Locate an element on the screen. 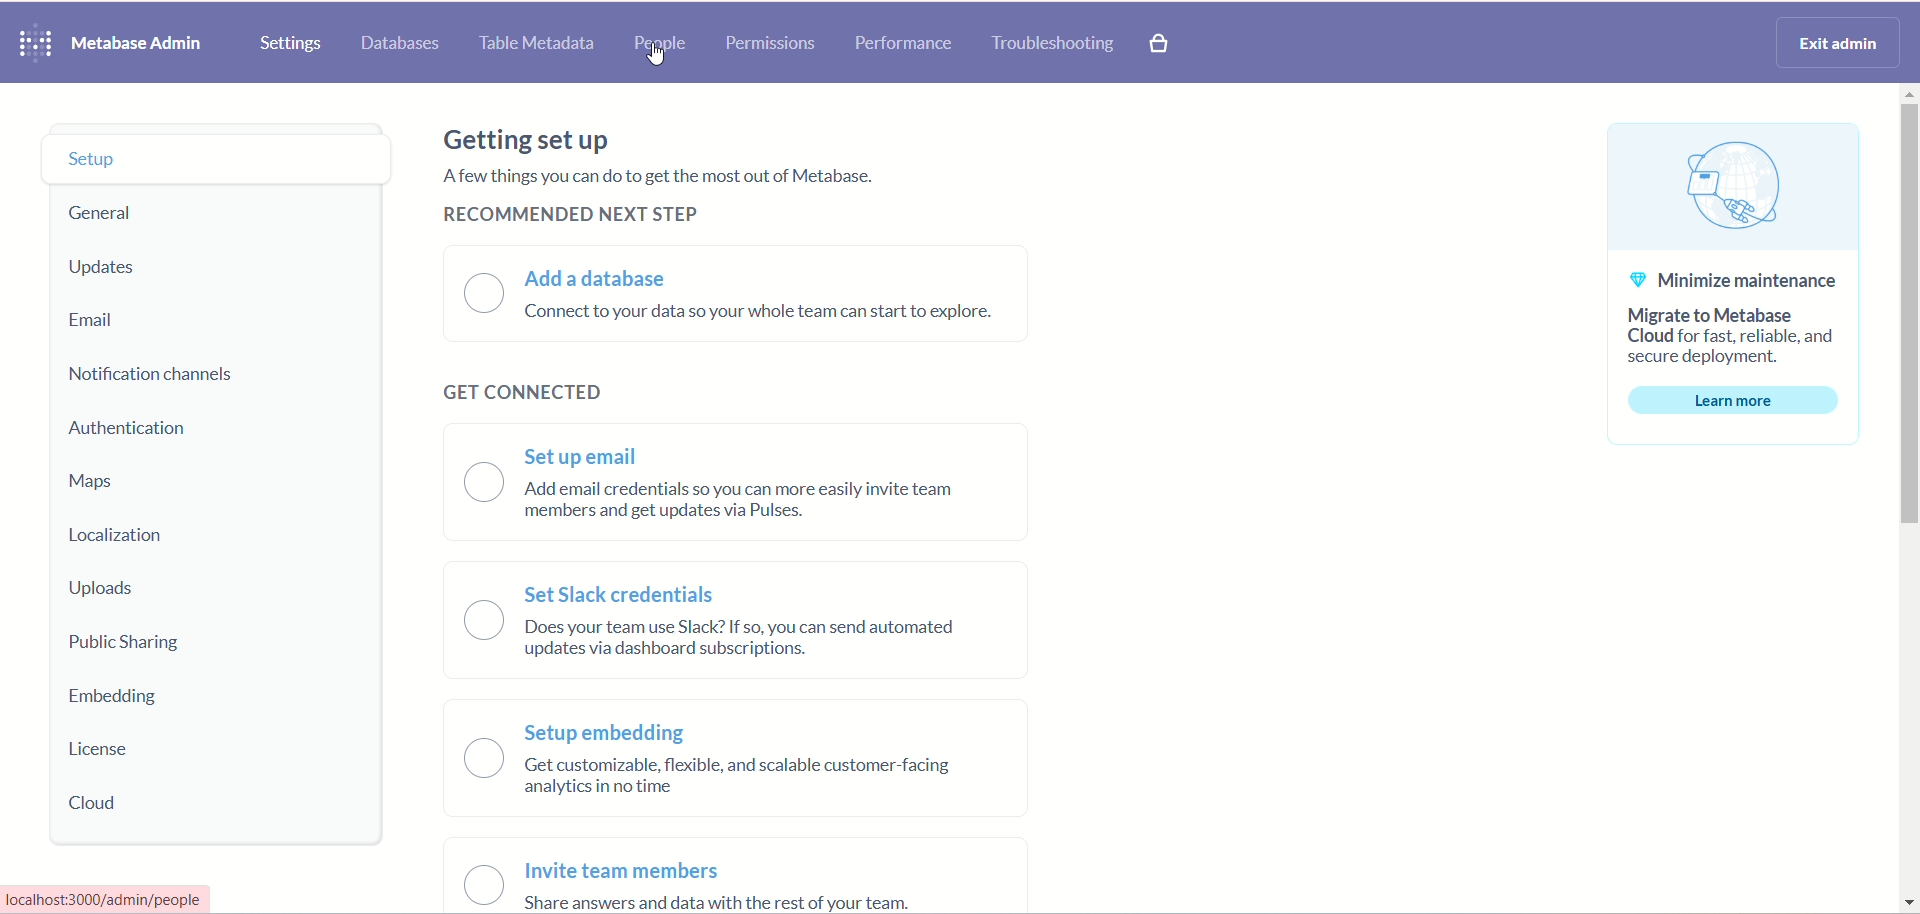 The image size is (1920, 914). license is located at coordinates (103, 749).